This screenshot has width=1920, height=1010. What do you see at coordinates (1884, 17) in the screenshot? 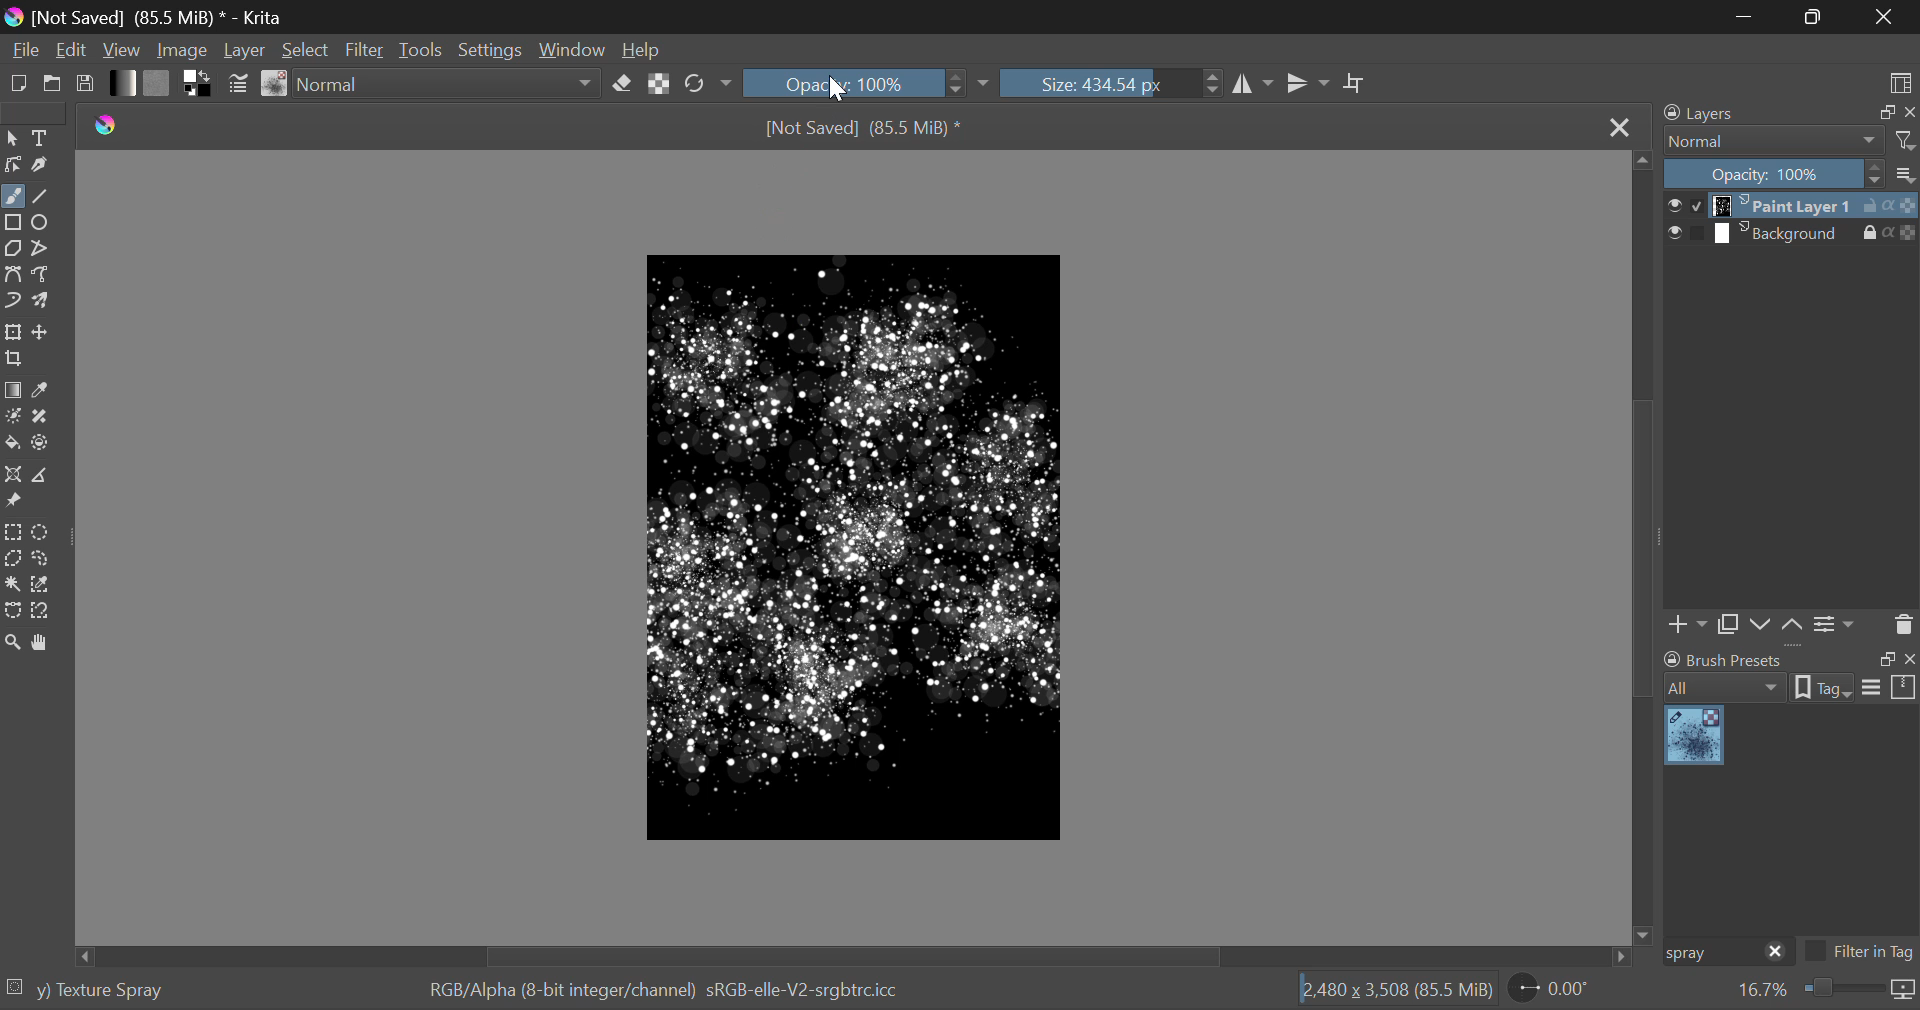
I see `Close` at bounding box center [1884, 17].